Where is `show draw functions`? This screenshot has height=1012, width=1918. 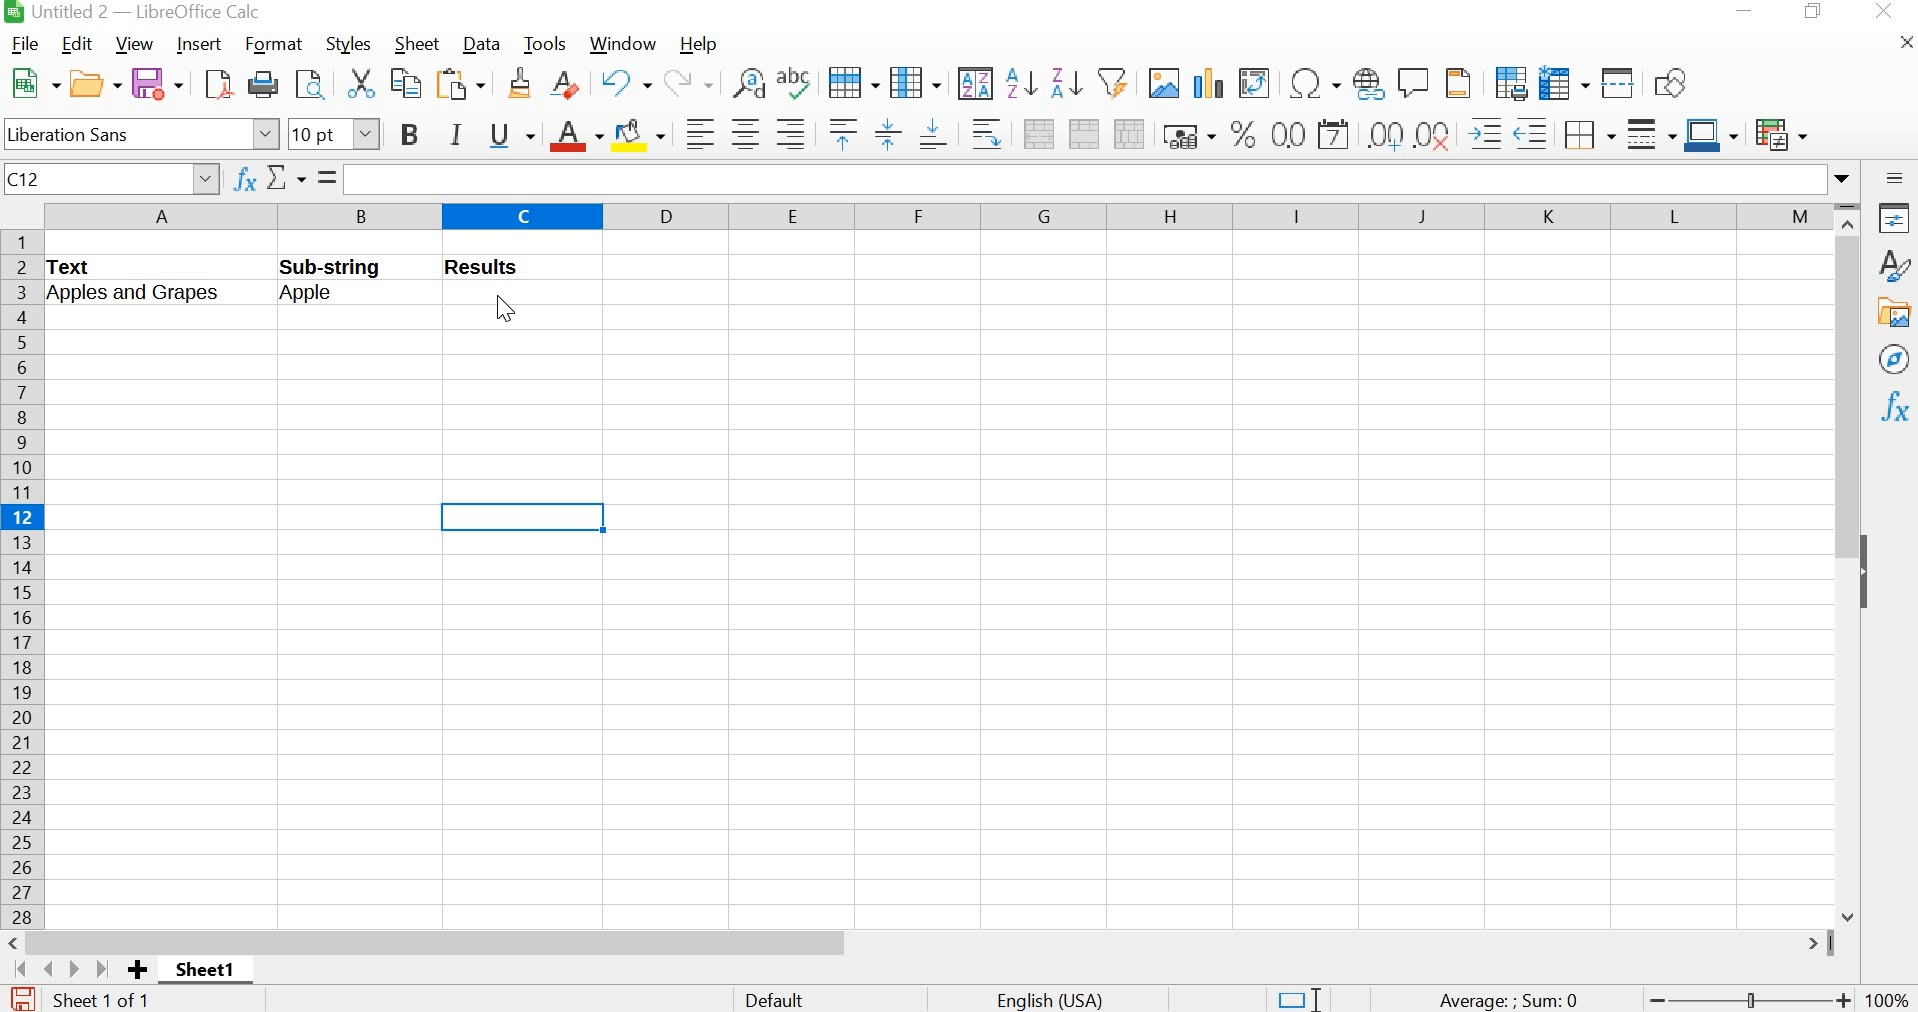 show draw functions is located at coordinates (1673, 82).